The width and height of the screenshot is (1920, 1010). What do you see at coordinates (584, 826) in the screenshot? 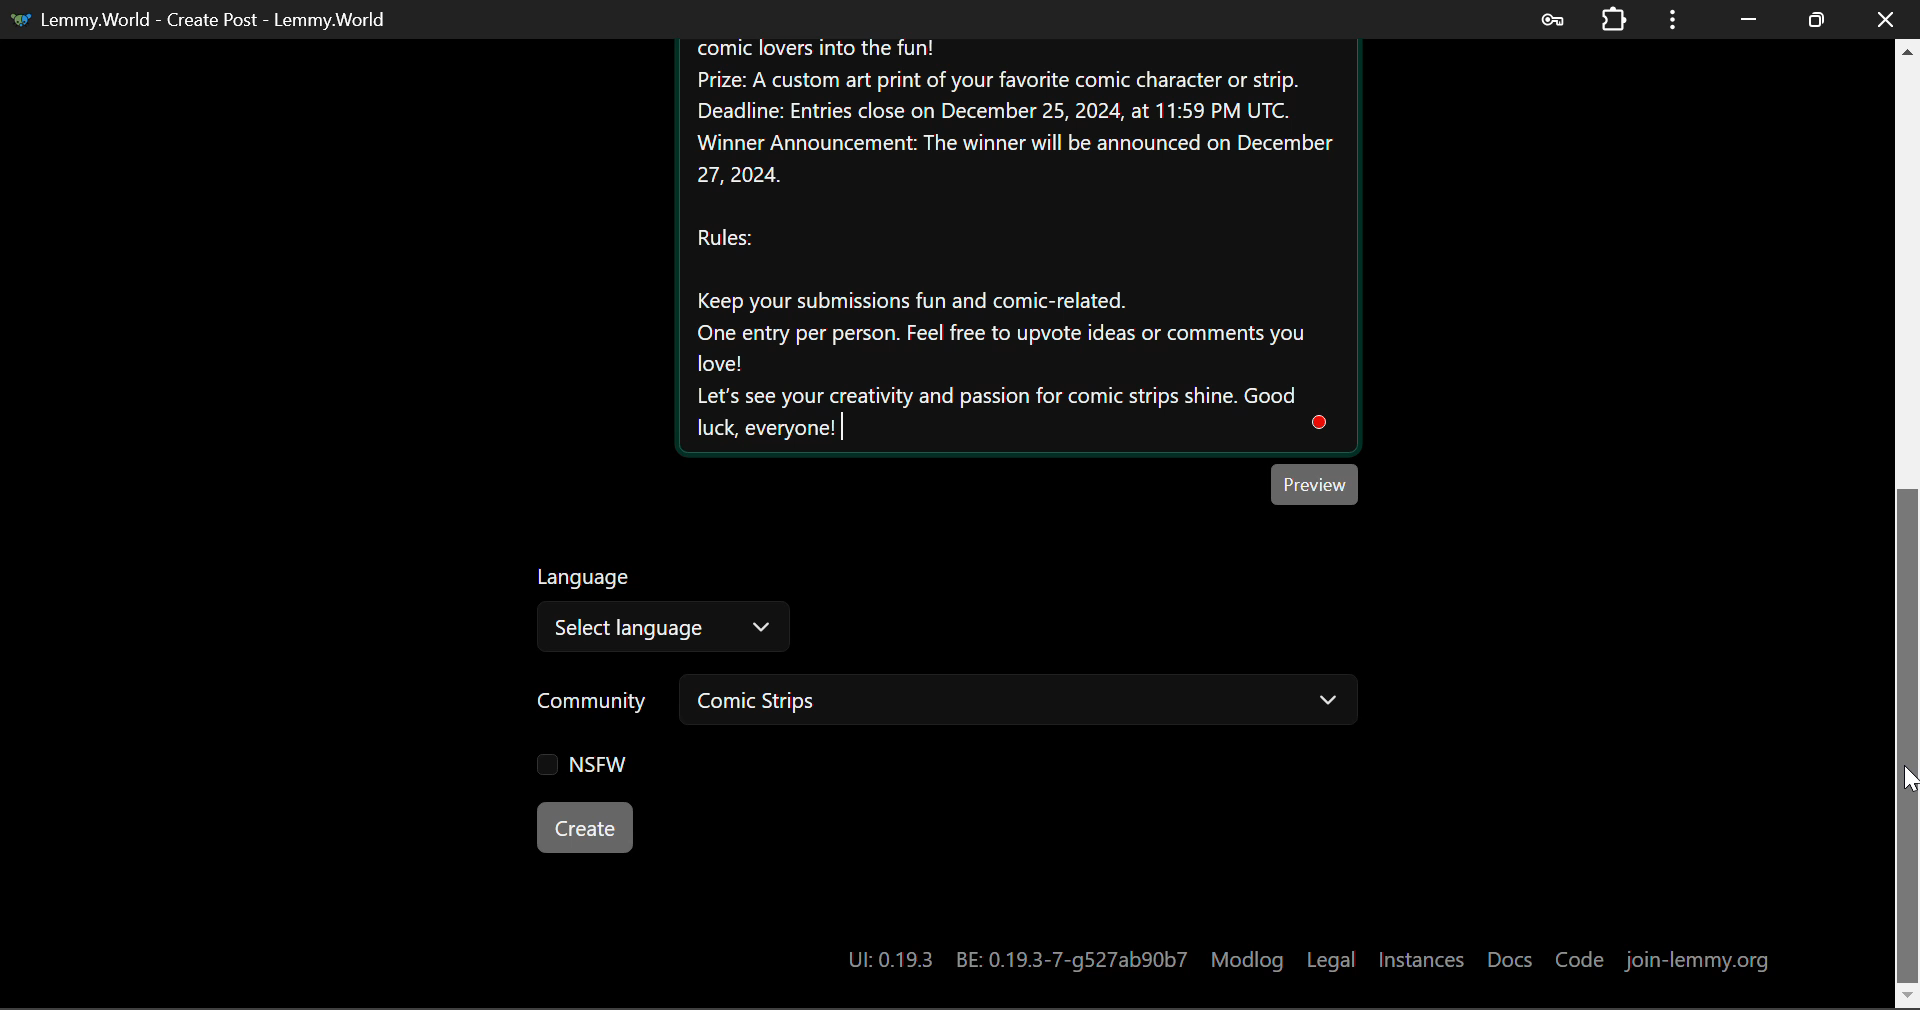
I see `Create` at bounding box center [584, 826].